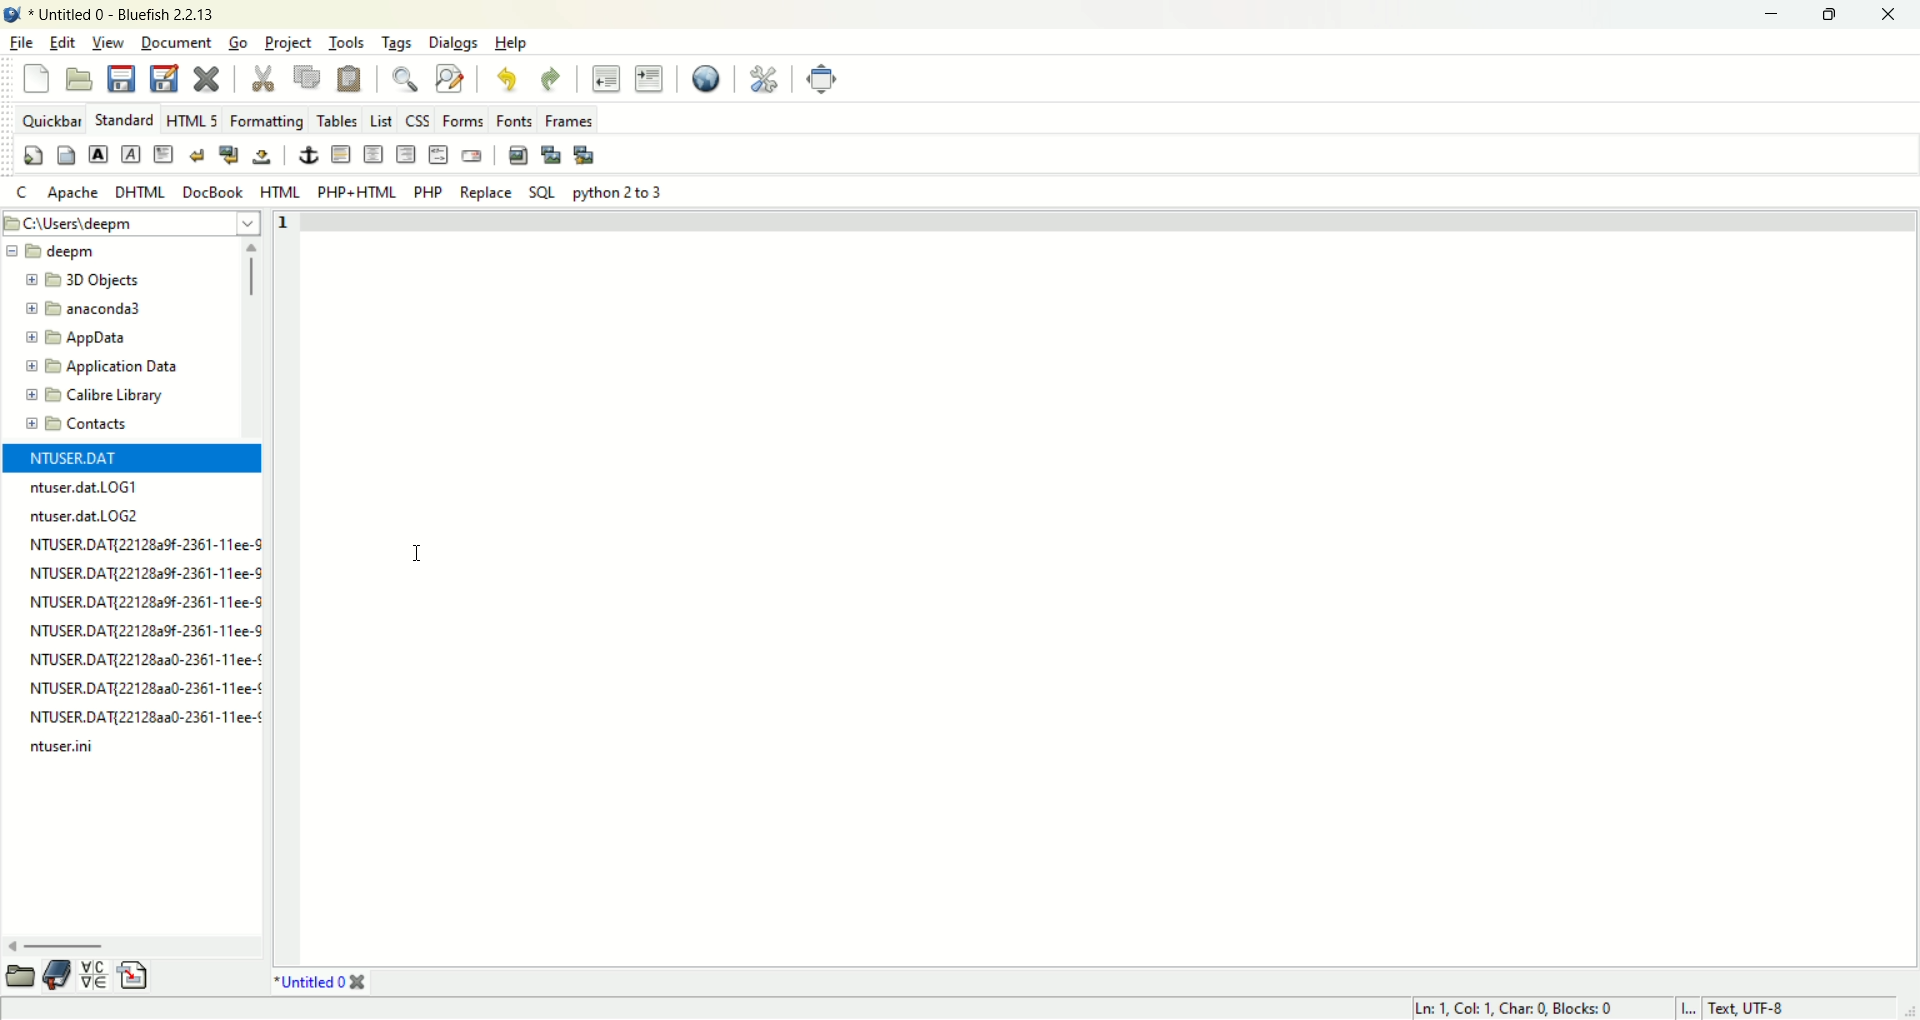 Image resolution: width=1920 pixels, height=1020 pixels. What do you see at coordinates (350, 80) in the screenshot?
I see `paste` at bounding box center [350, 80].